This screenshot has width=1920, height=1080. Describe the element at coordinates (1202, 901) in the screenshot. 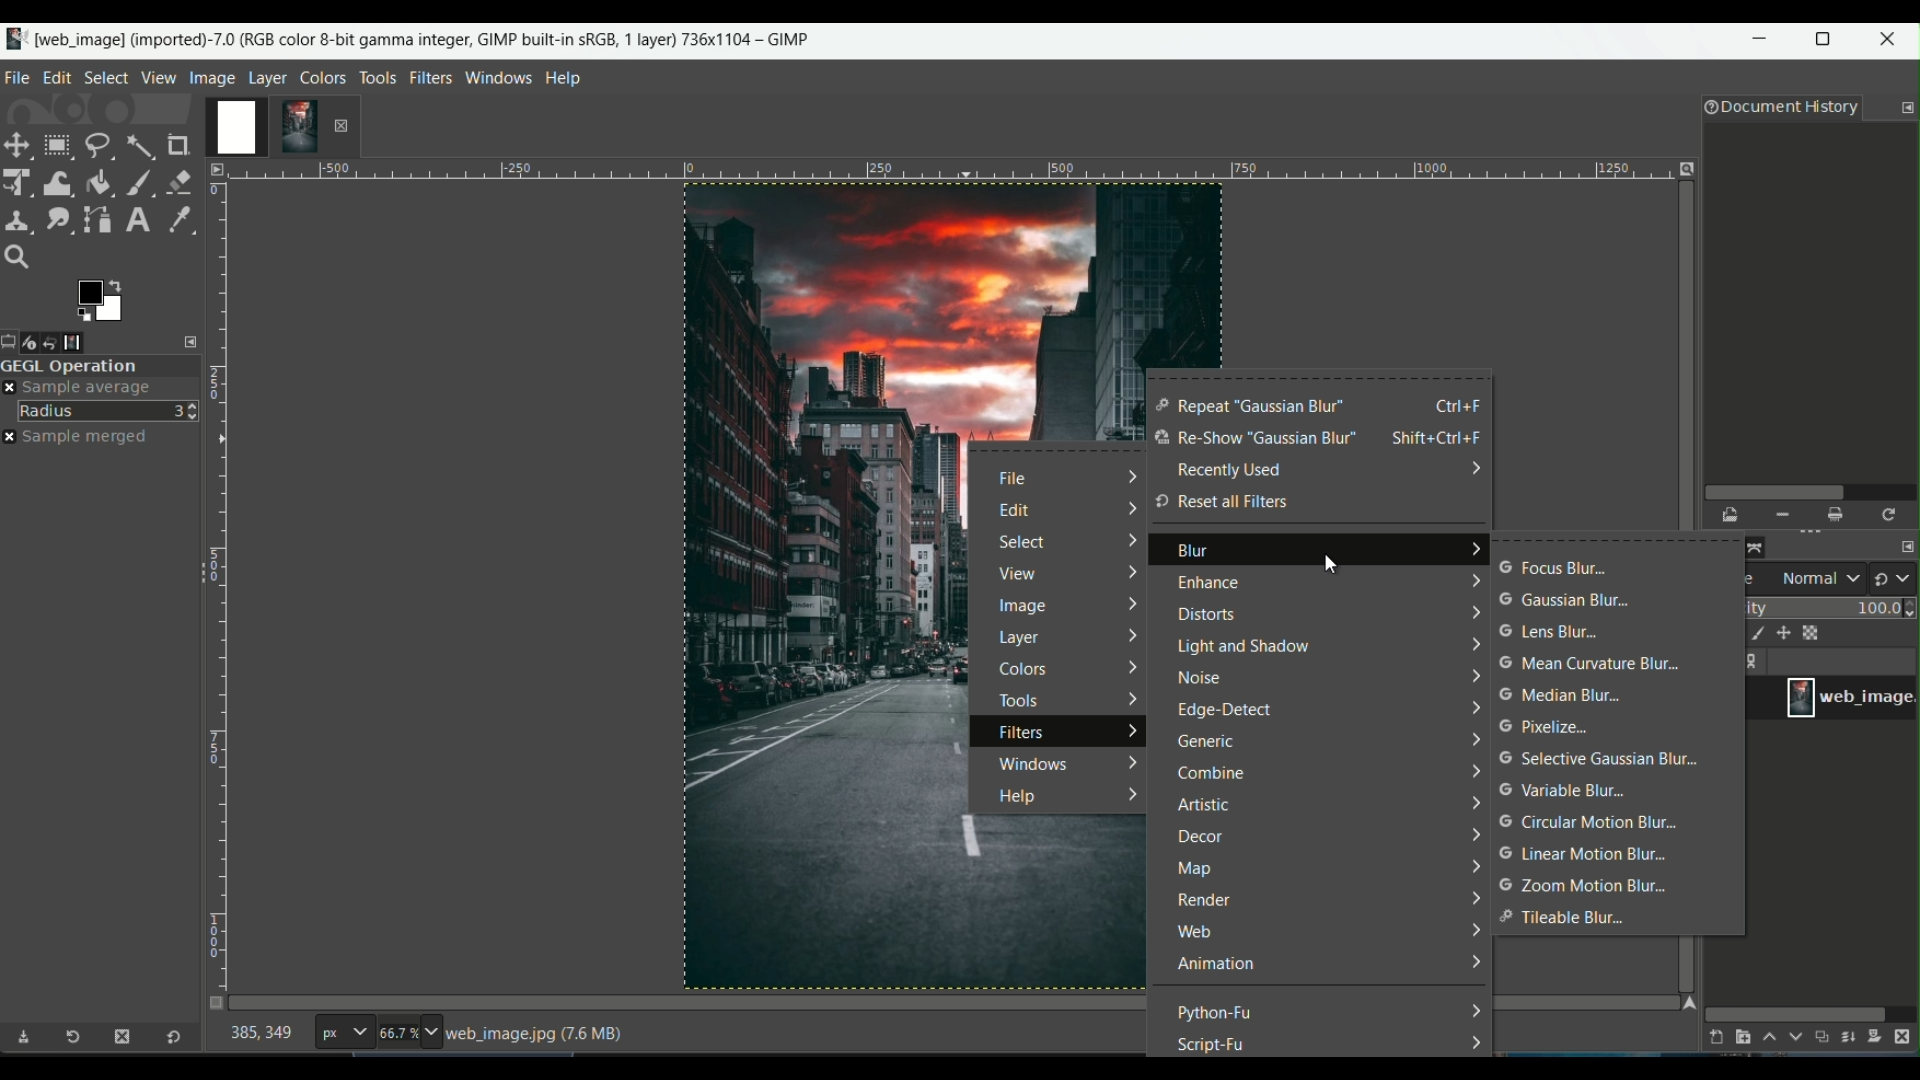

I see `render` at that location.